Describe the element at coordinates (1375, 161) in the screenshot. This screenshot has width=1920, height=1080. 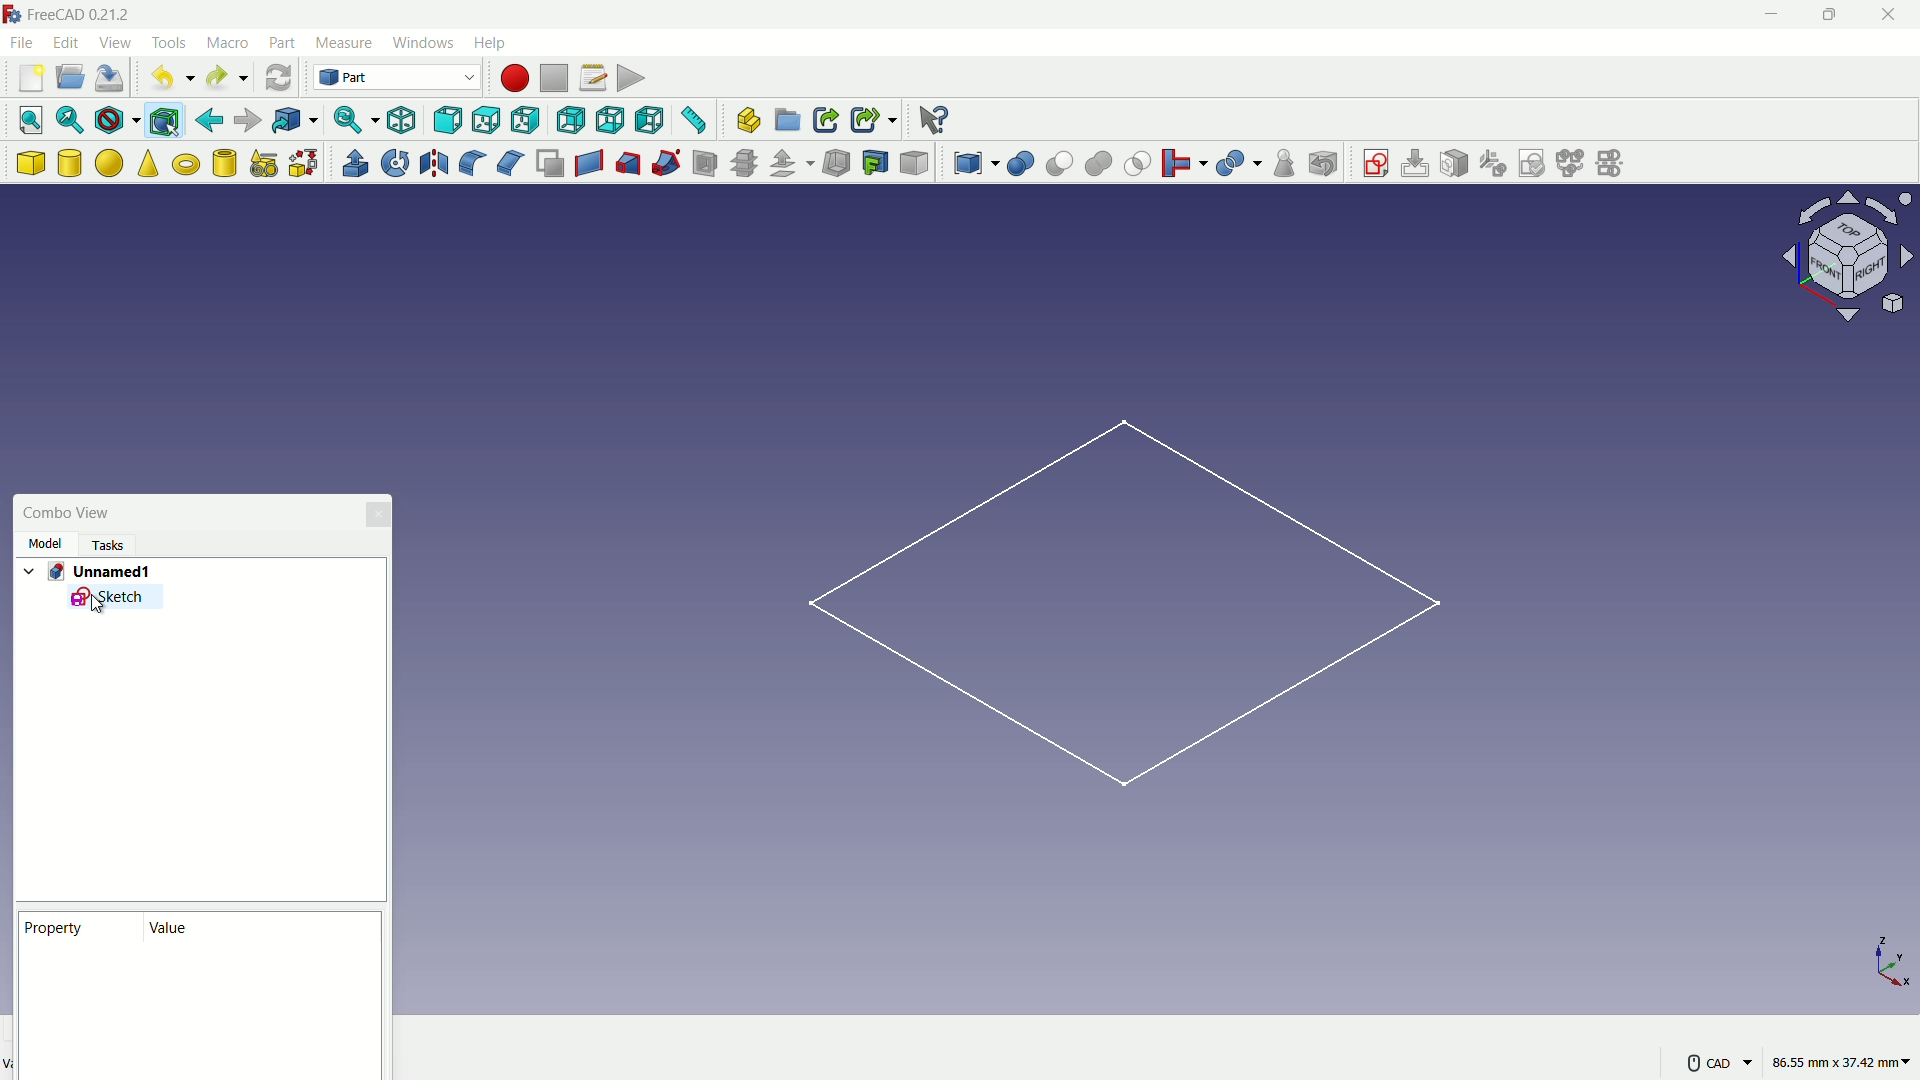
I see `create sketch` at that location.